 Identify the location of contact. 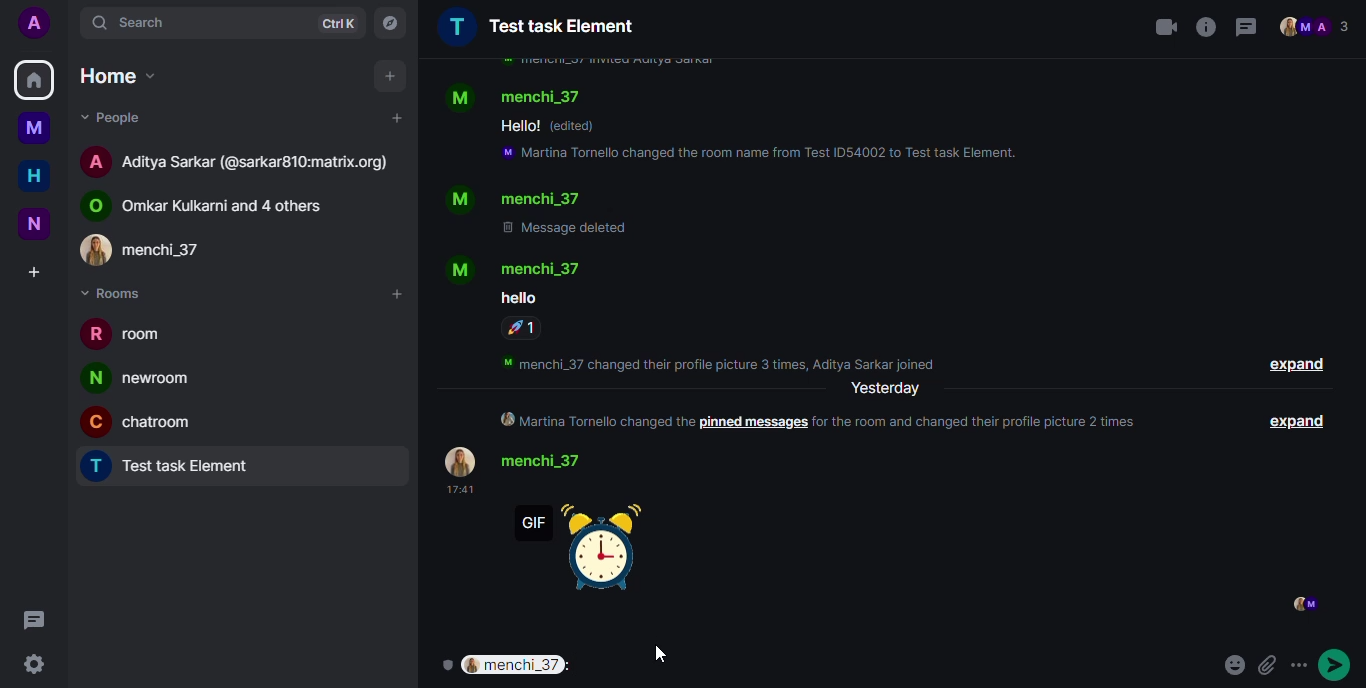
(240, 160).